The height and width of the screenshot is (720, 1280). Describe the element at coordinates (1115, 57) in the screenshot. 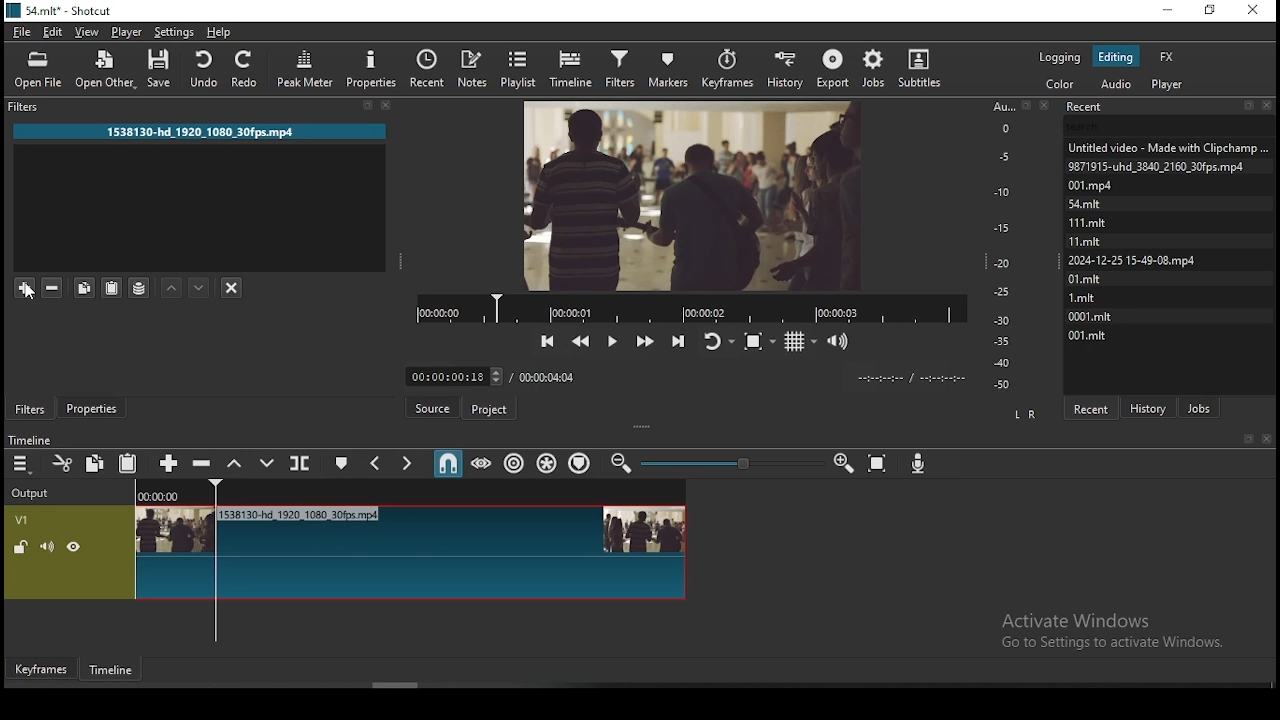

I see `editing` at that location.